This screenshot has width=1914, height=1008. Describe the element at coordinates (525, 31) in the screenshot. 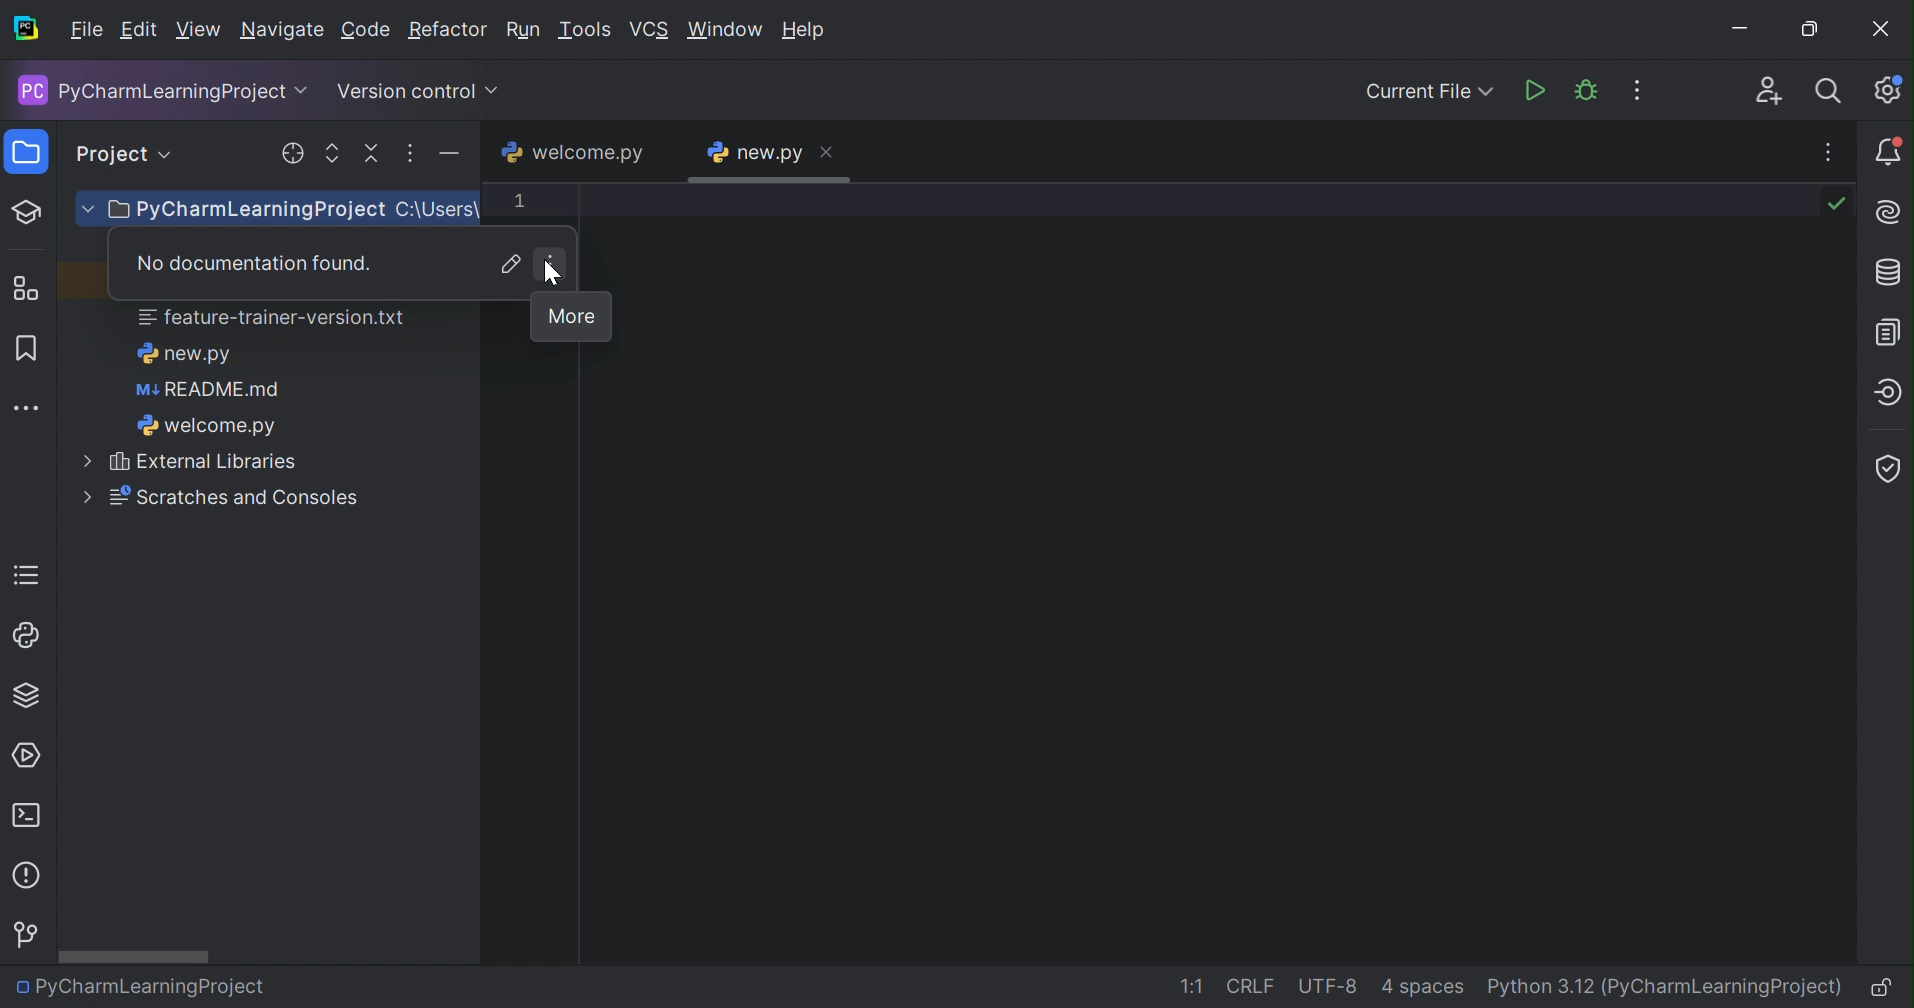

I see `Run` at that location.